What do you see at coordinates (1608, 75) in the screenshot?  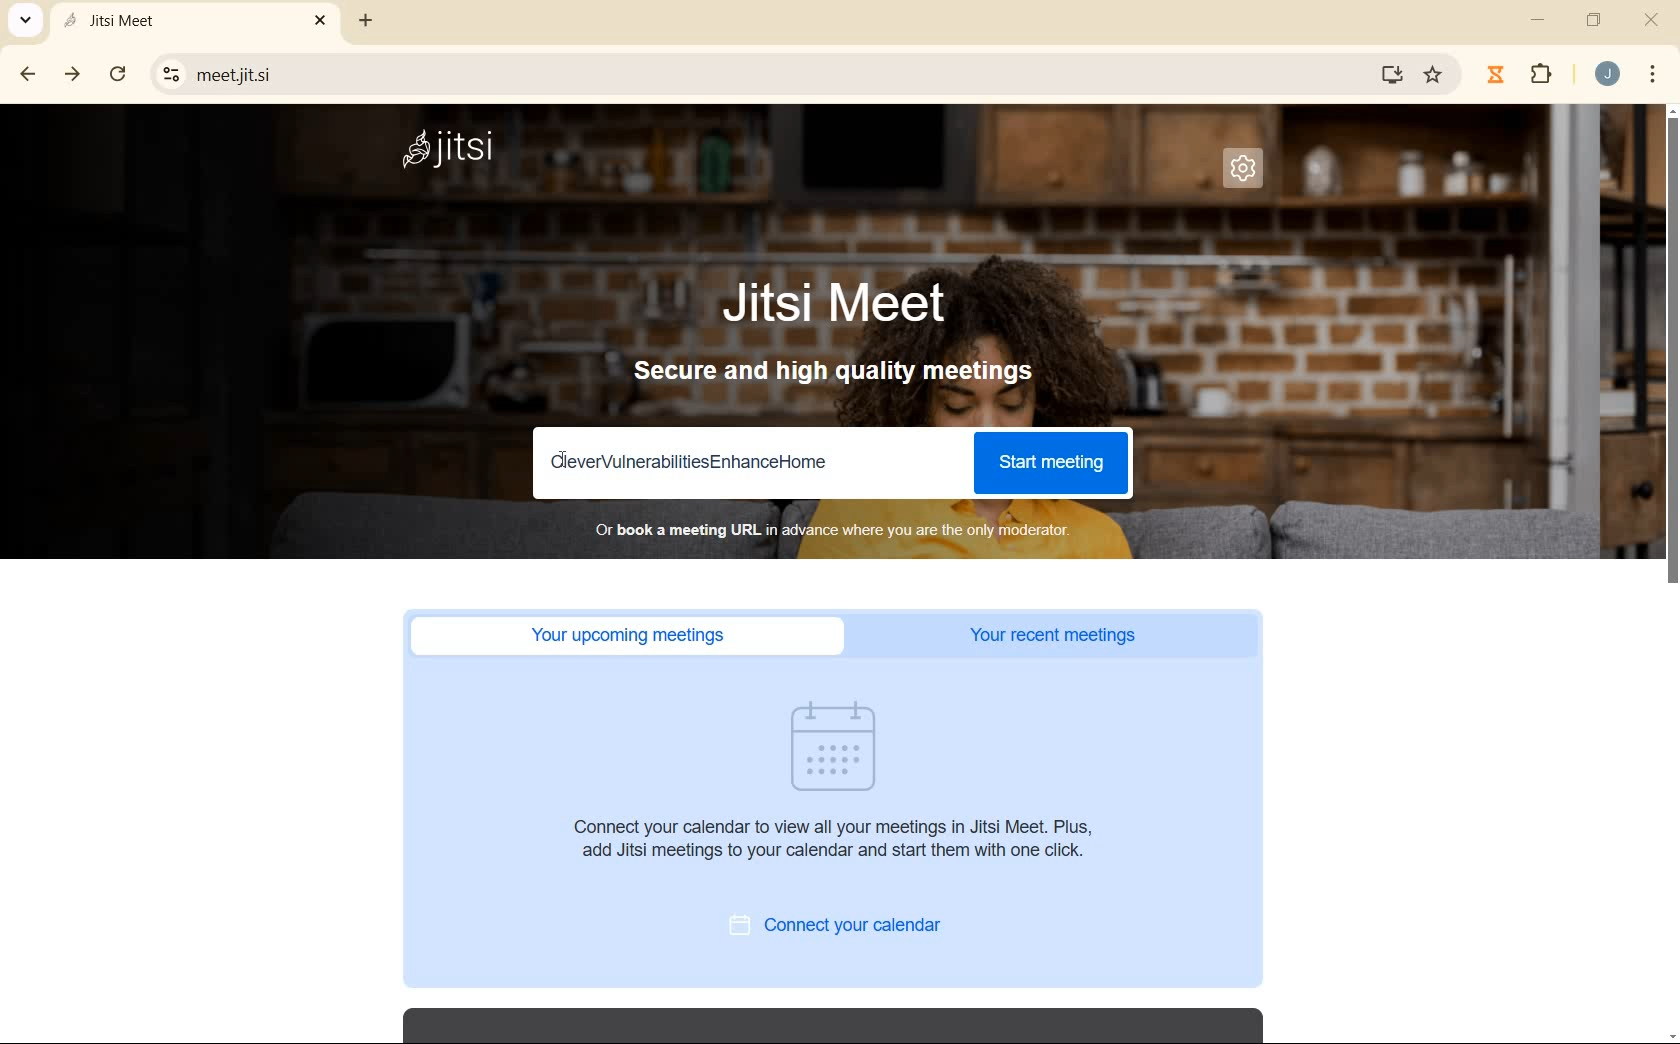 I see `ACCOUNT` at bounding box center [1608, 75].